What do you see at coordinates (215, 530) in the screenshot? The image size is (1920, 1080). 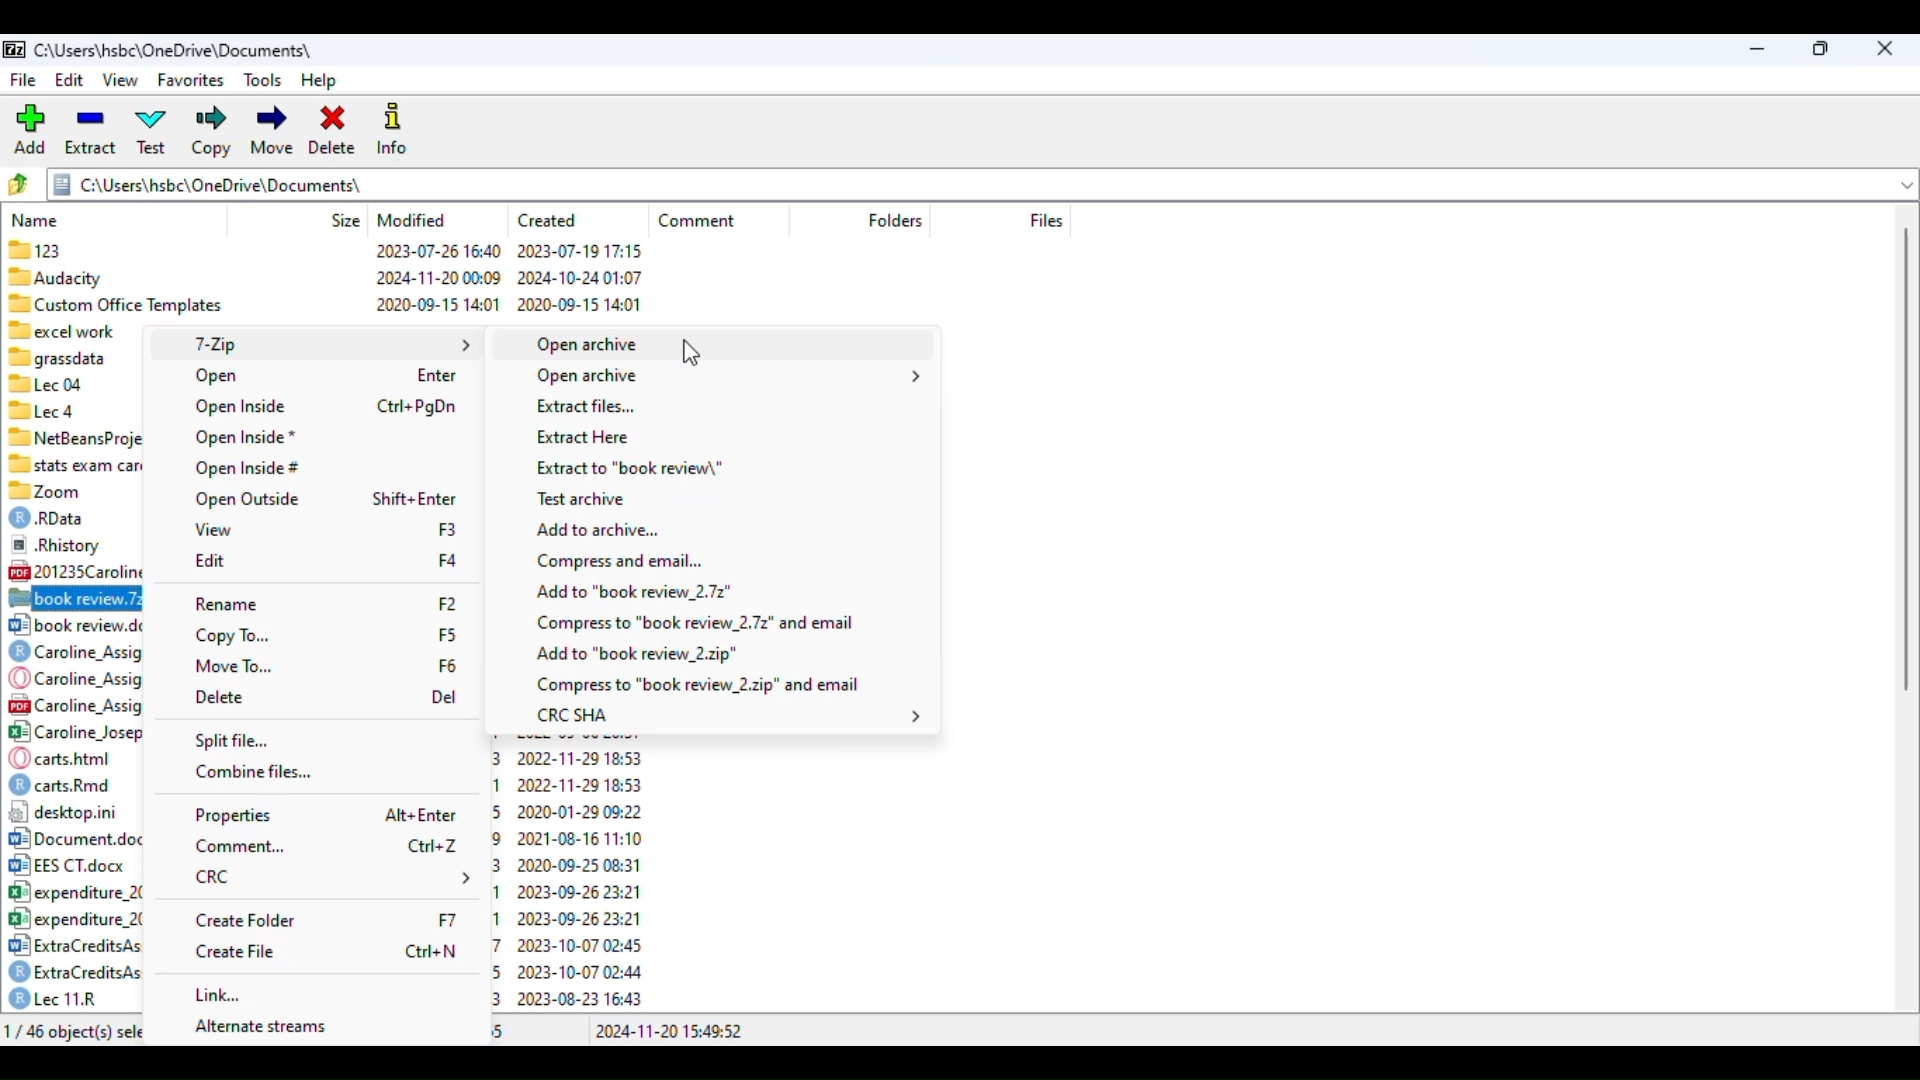 I see `view` at bounding box center [215, 530].